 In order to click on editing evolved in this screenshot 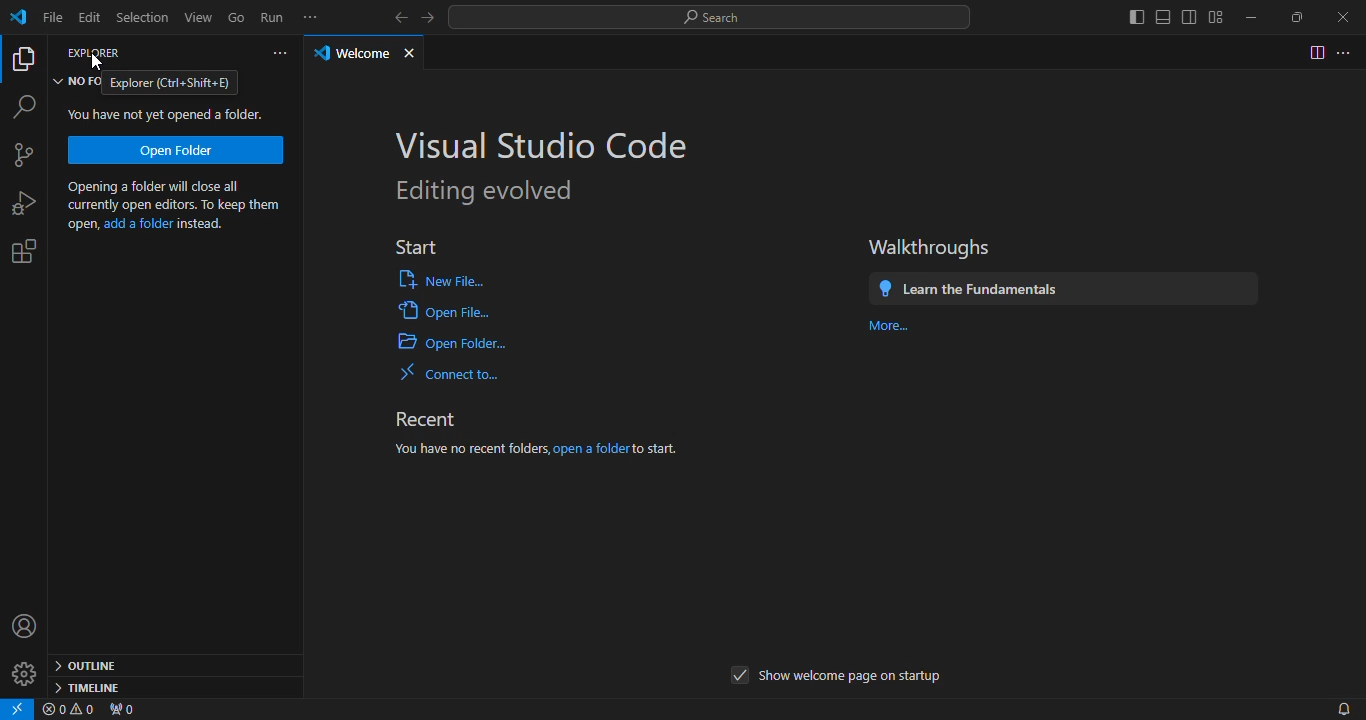, I will do `click(478, 191)`.